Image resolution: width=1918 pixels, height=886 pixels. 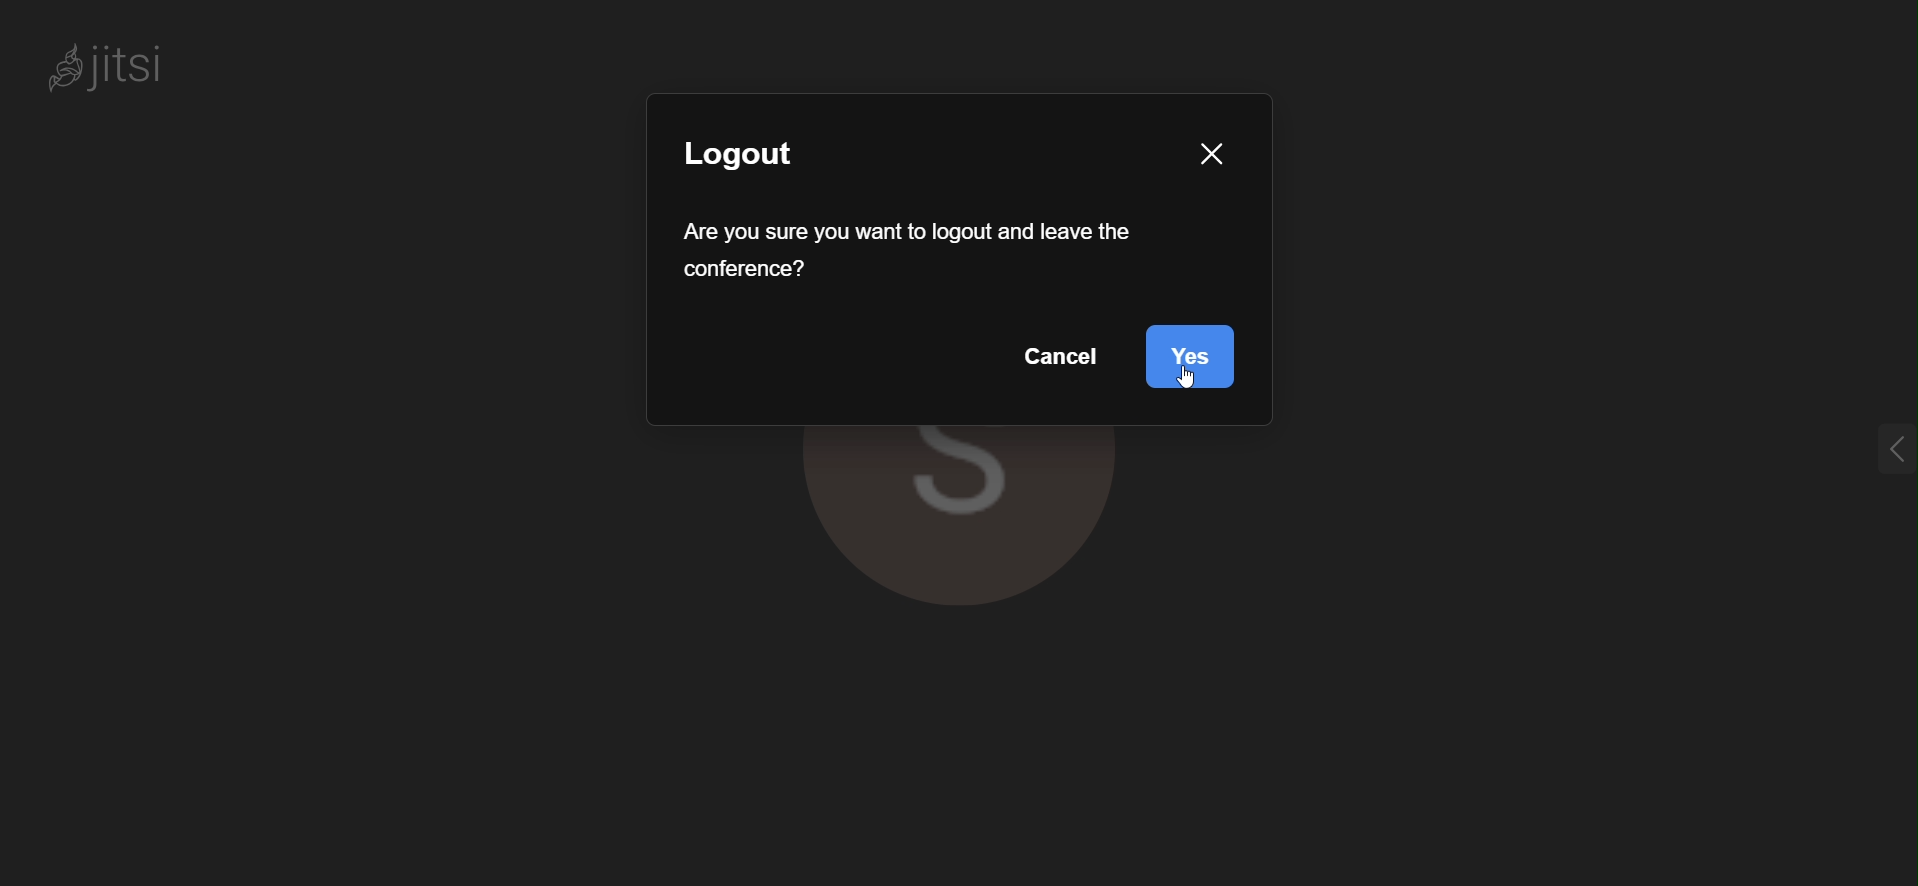 I want to click on expand, so click(x=1889, y=449).